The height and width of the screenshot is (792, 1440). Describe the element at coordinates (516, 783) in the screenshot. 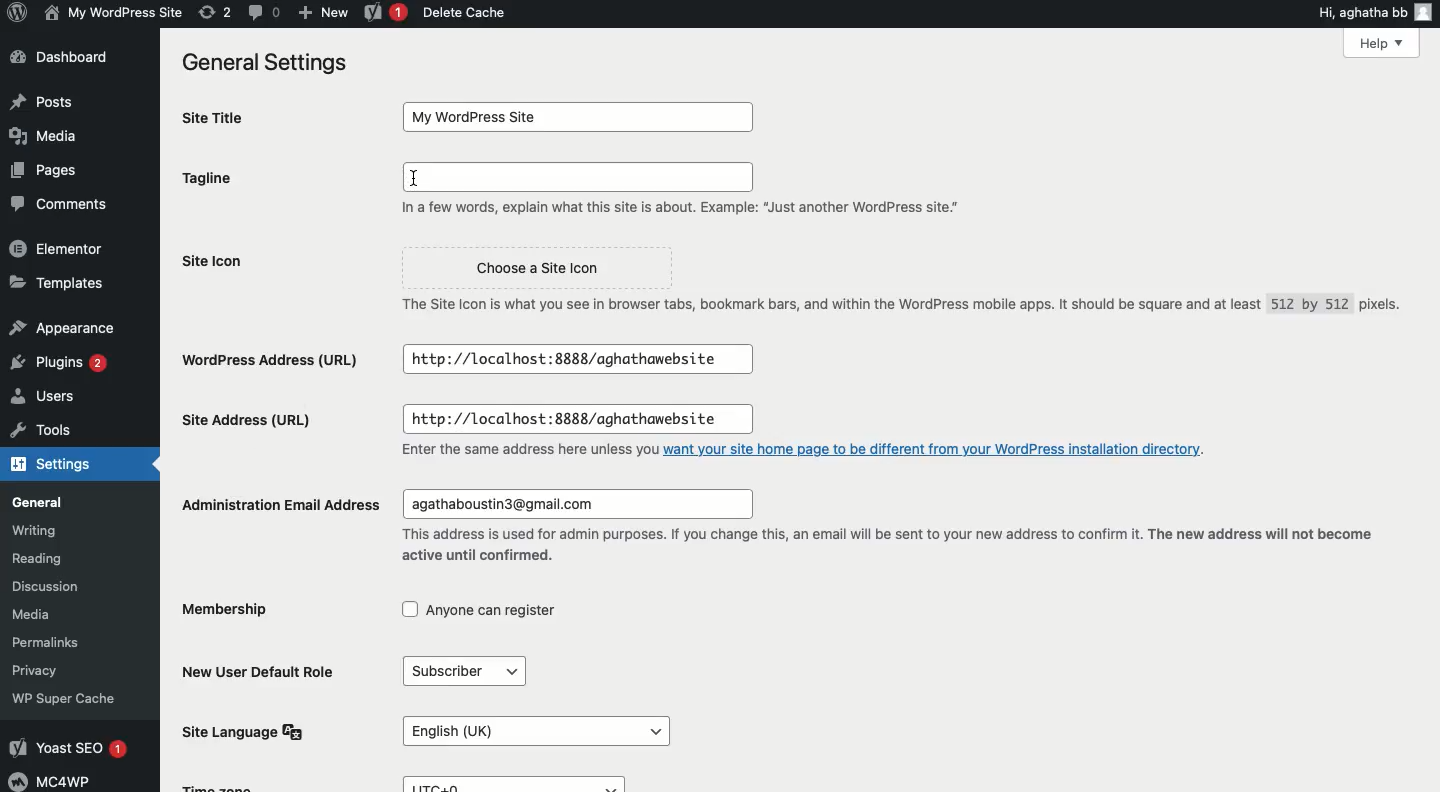

I see `UTC+0` at that location.